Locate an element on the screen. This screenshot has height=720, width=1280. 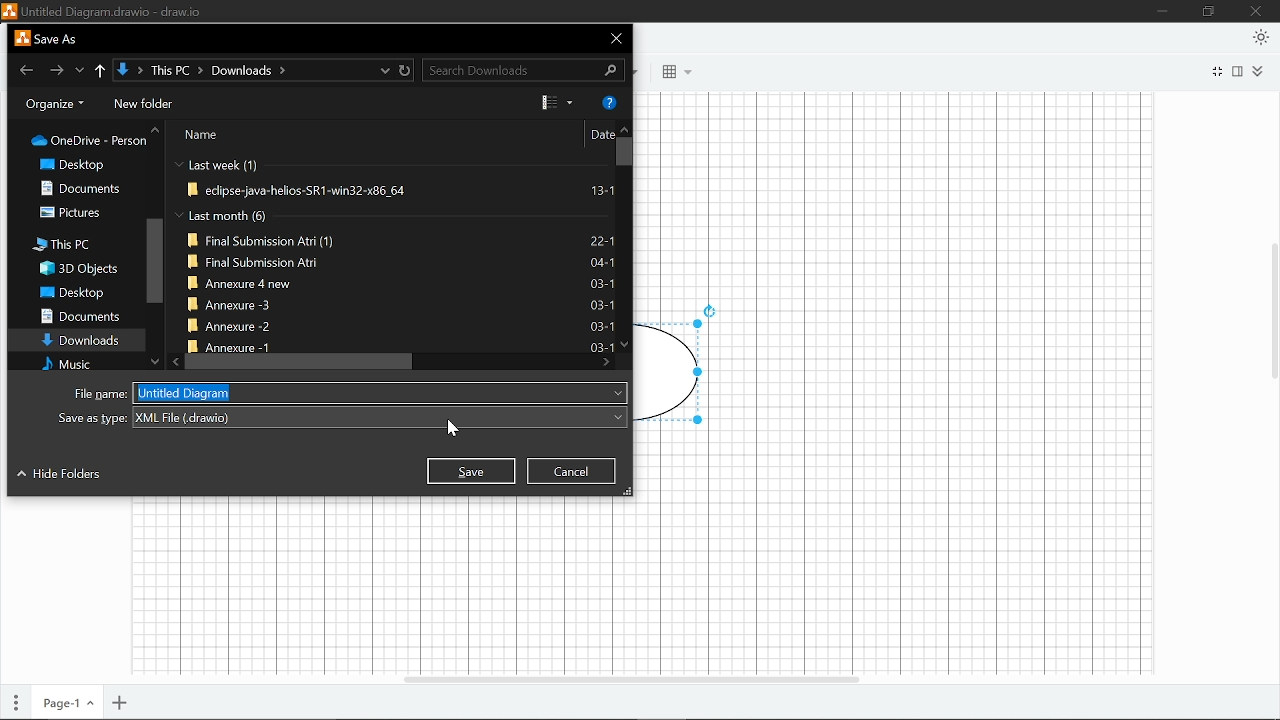
close is located at coordinates (1258, 11).